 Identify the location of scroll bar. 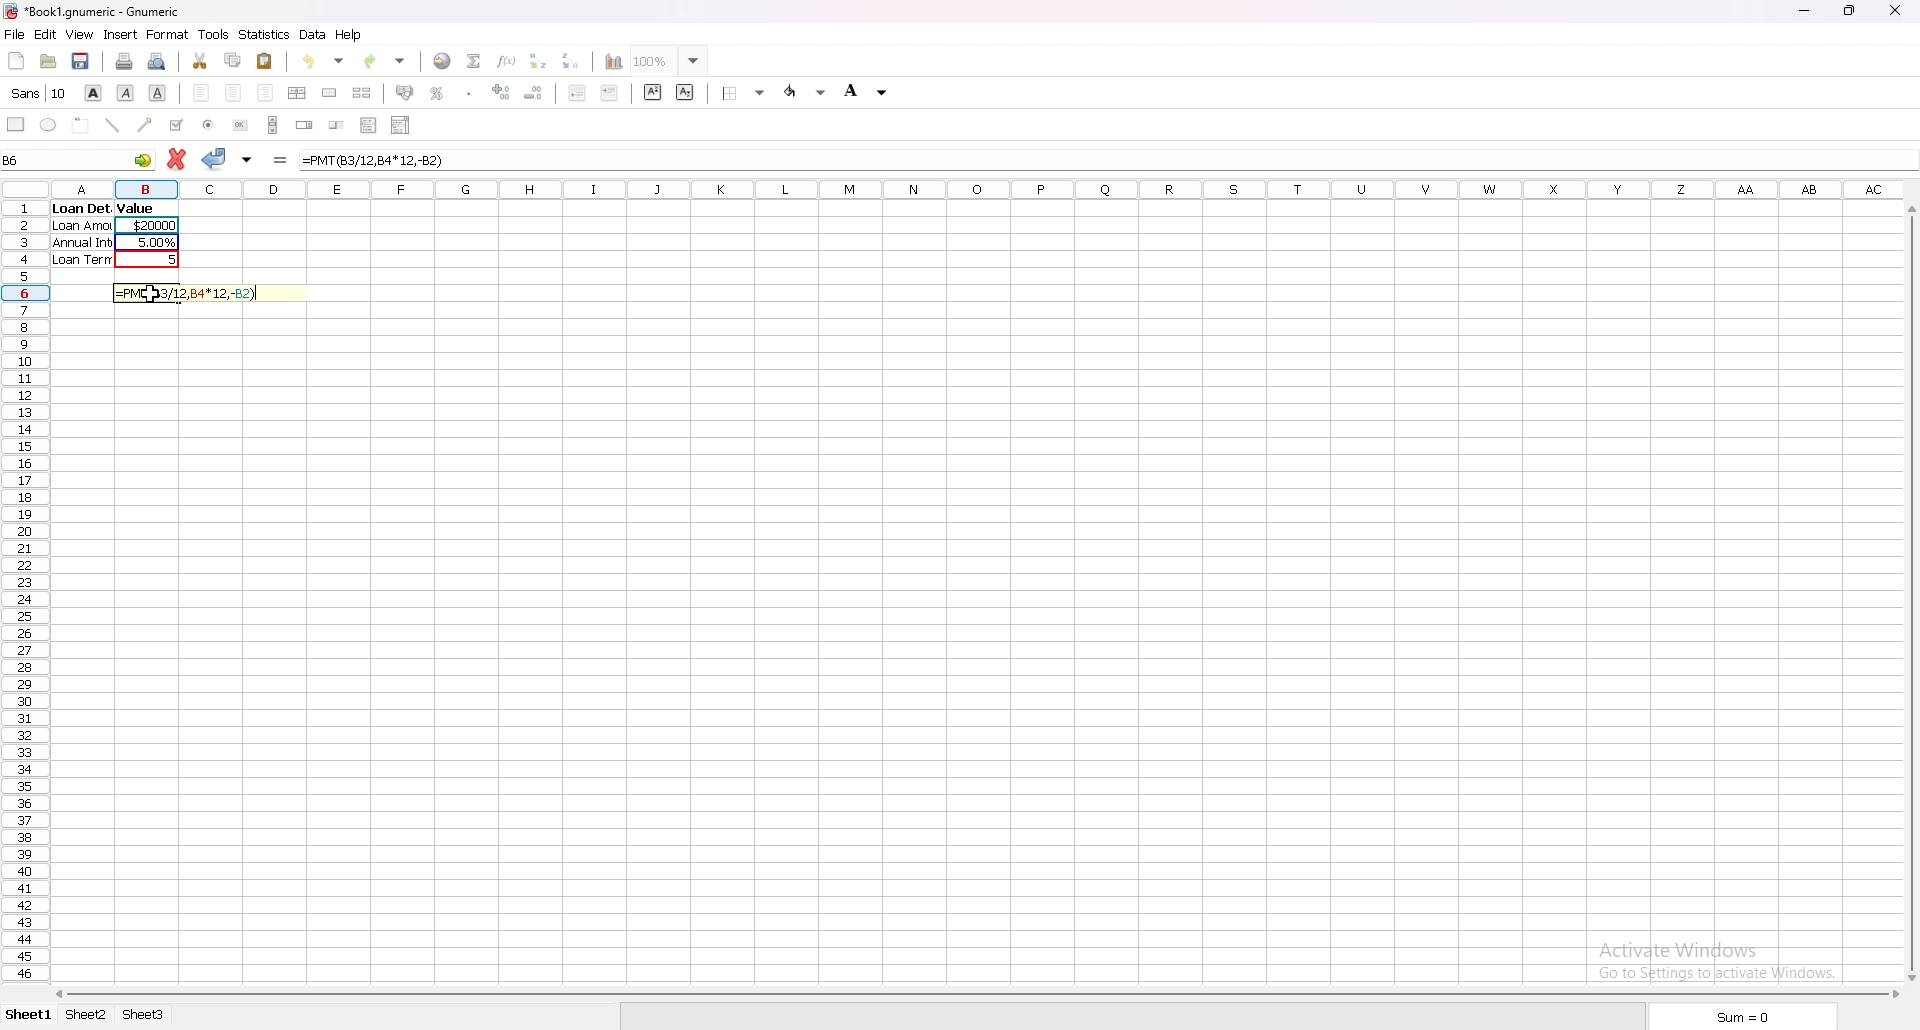
(273, 124).